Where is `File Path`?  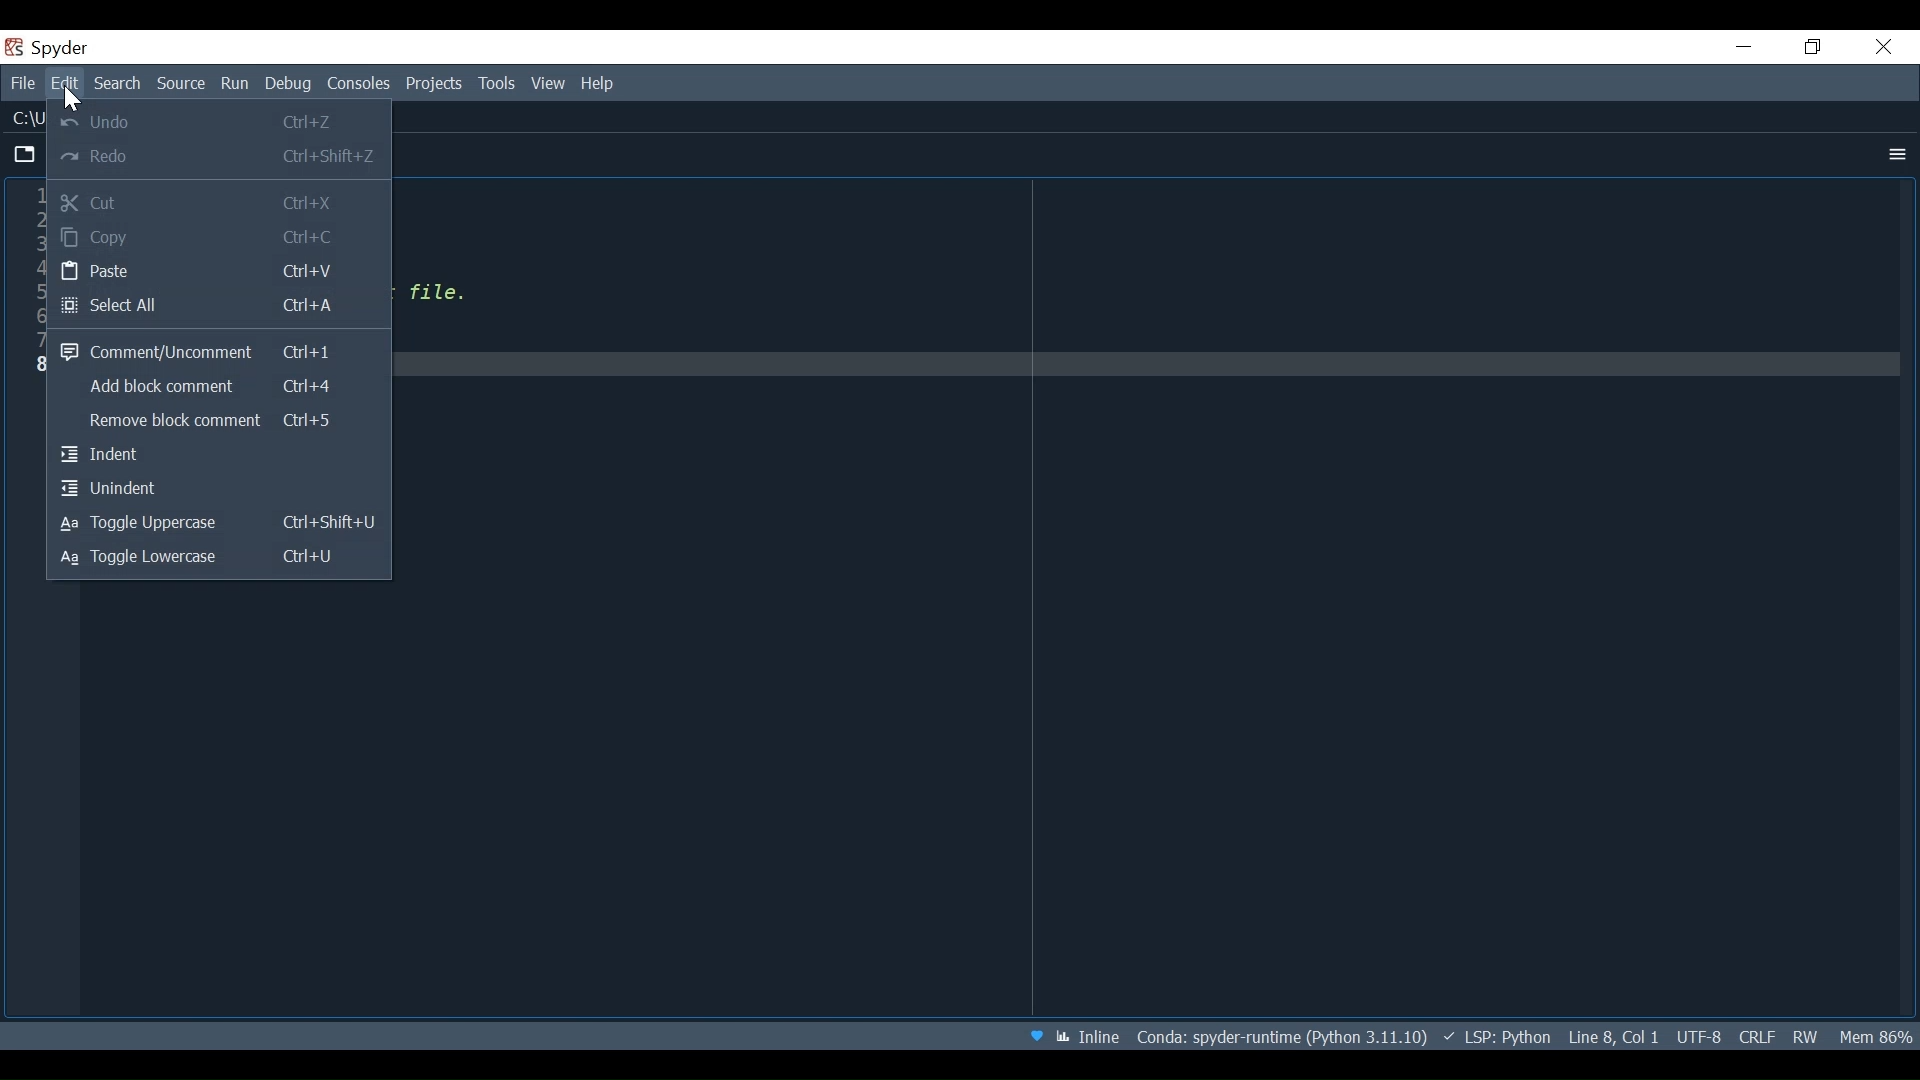
File Path is located at coordinates (1280, 1035).